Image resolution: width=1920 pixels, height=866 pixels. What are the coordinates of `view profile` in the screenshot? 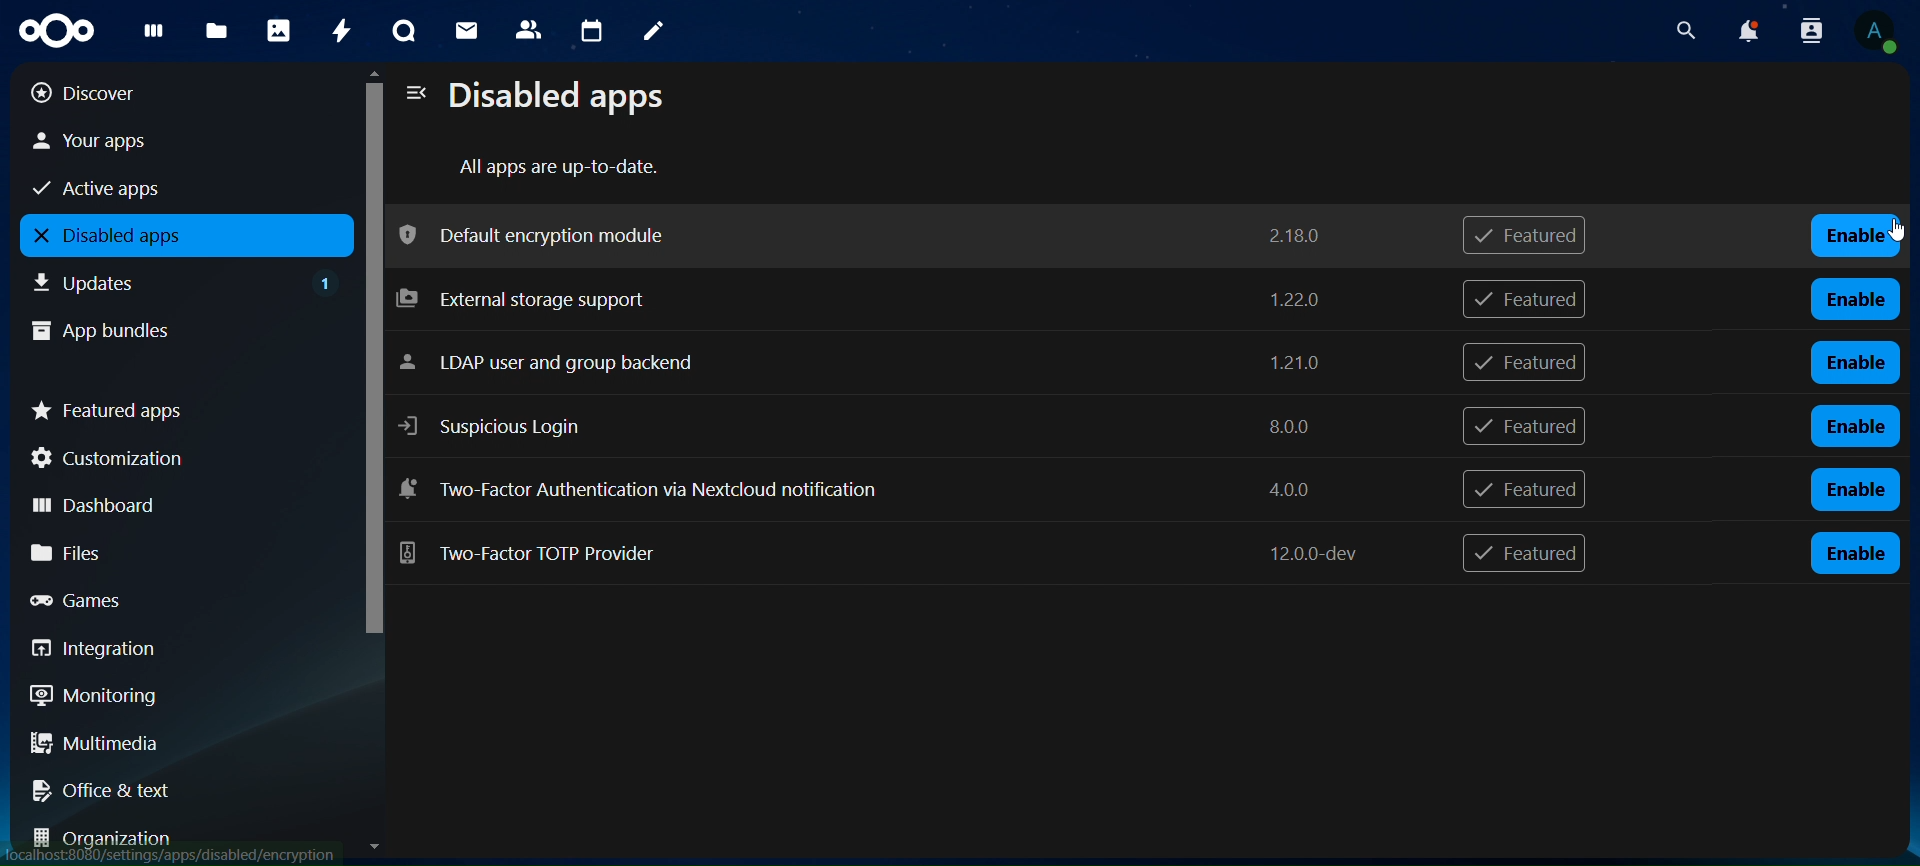 It's located at (1878, 32).